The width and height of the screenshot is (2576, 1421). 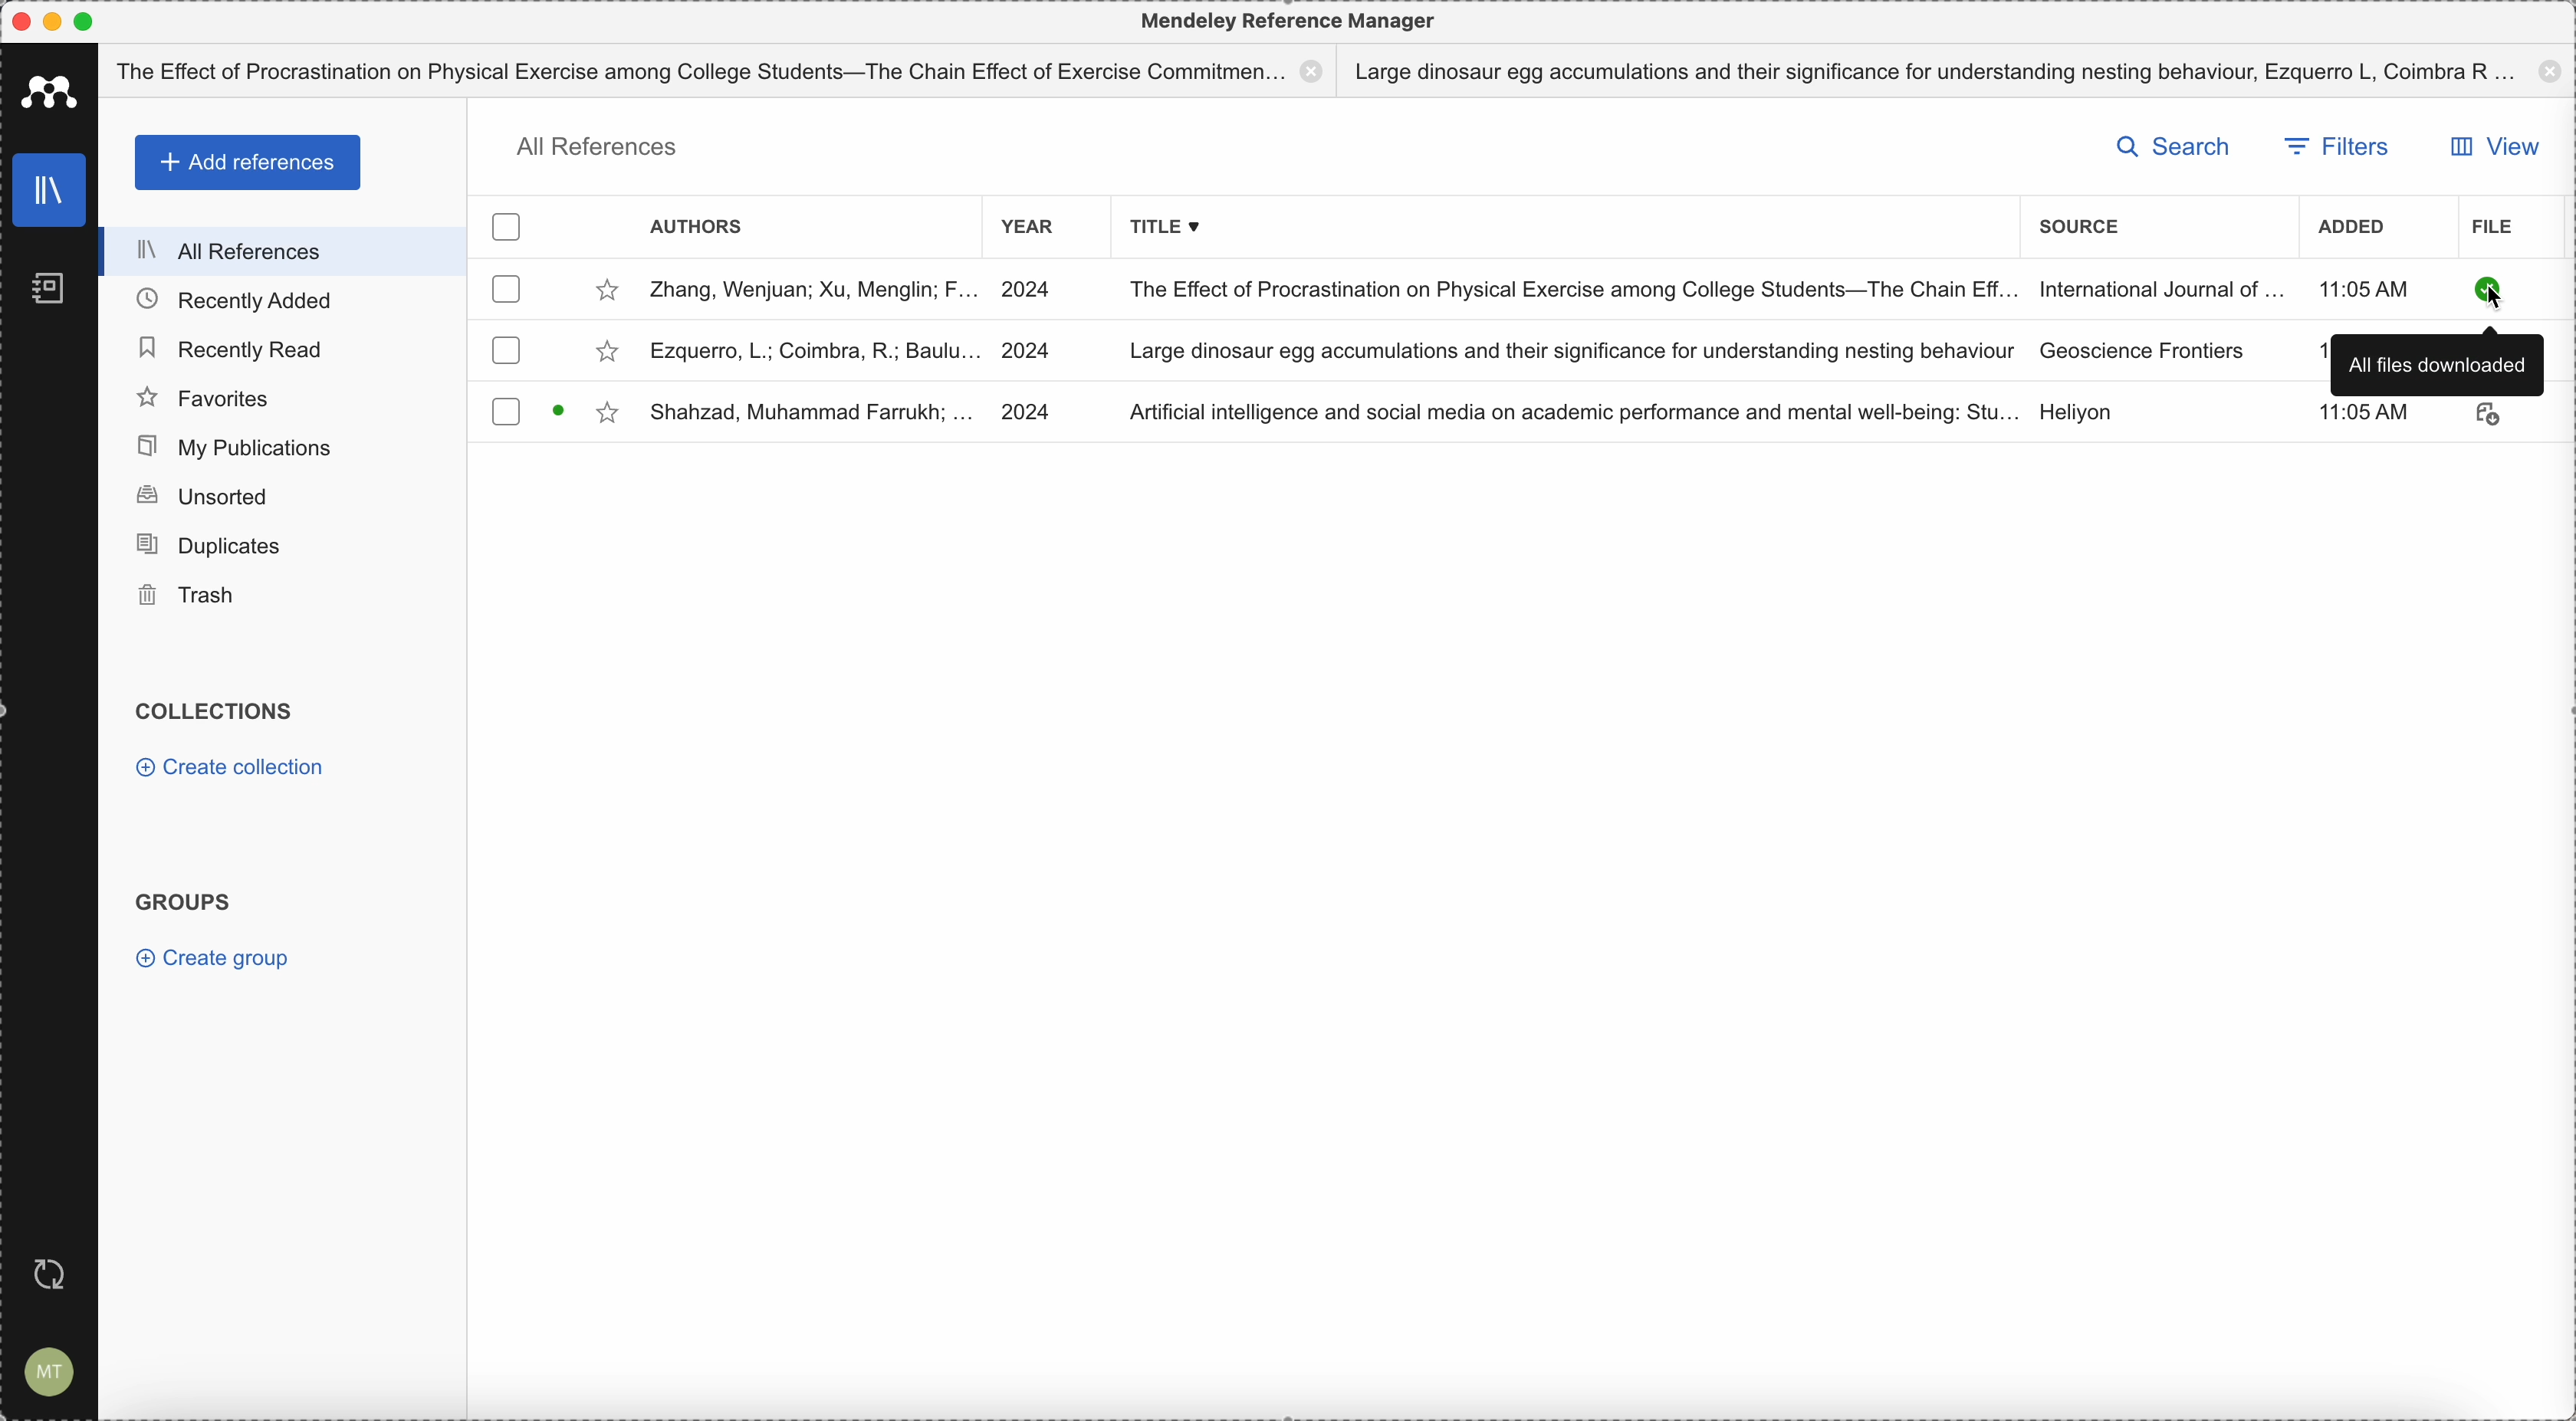 What do you see at coordinates (2373, 409) in the screenshot?
I see `11:05 AM` at bounding box center [2373, 409].